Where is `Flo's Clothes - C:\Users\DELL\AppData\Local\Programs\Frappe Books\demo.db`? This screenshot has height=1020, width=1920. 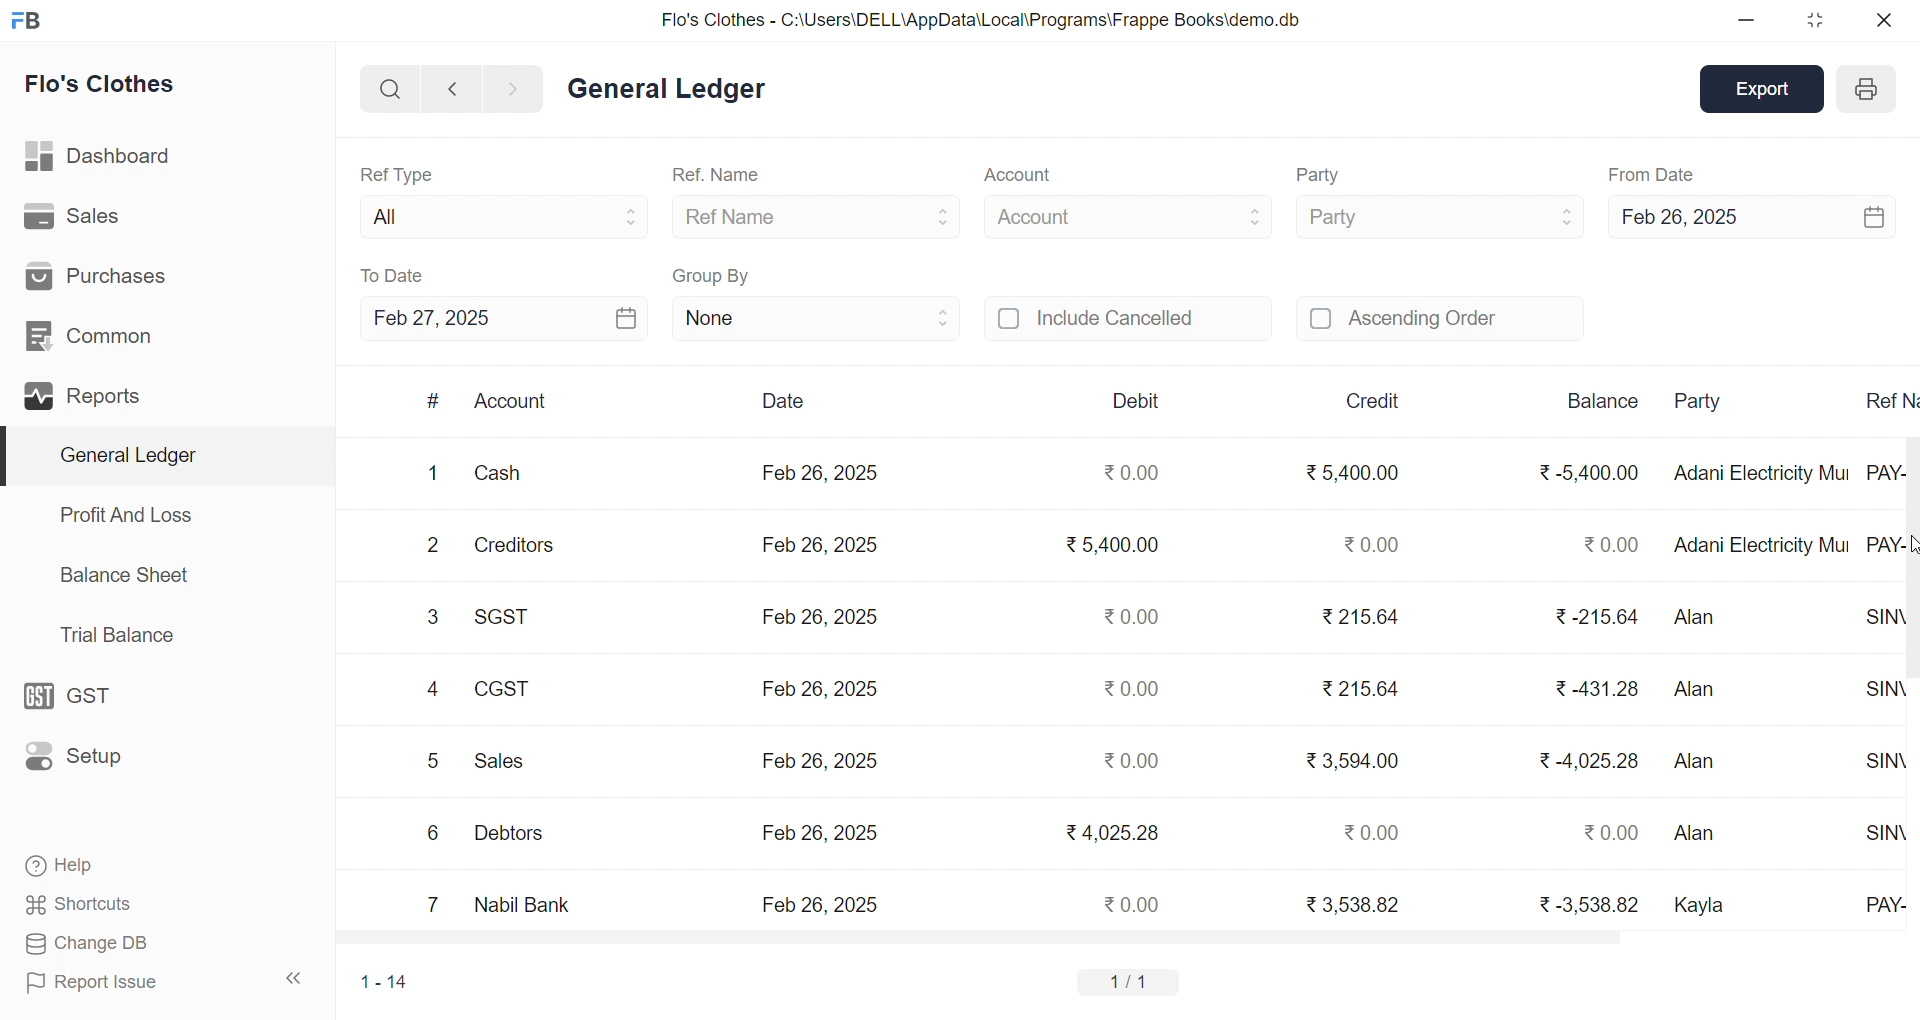 Flo's Clothes - C:\Users\DELL\AppData\Local\Programs\Frappe Books\demo.db is located at coordinates (979, 18).